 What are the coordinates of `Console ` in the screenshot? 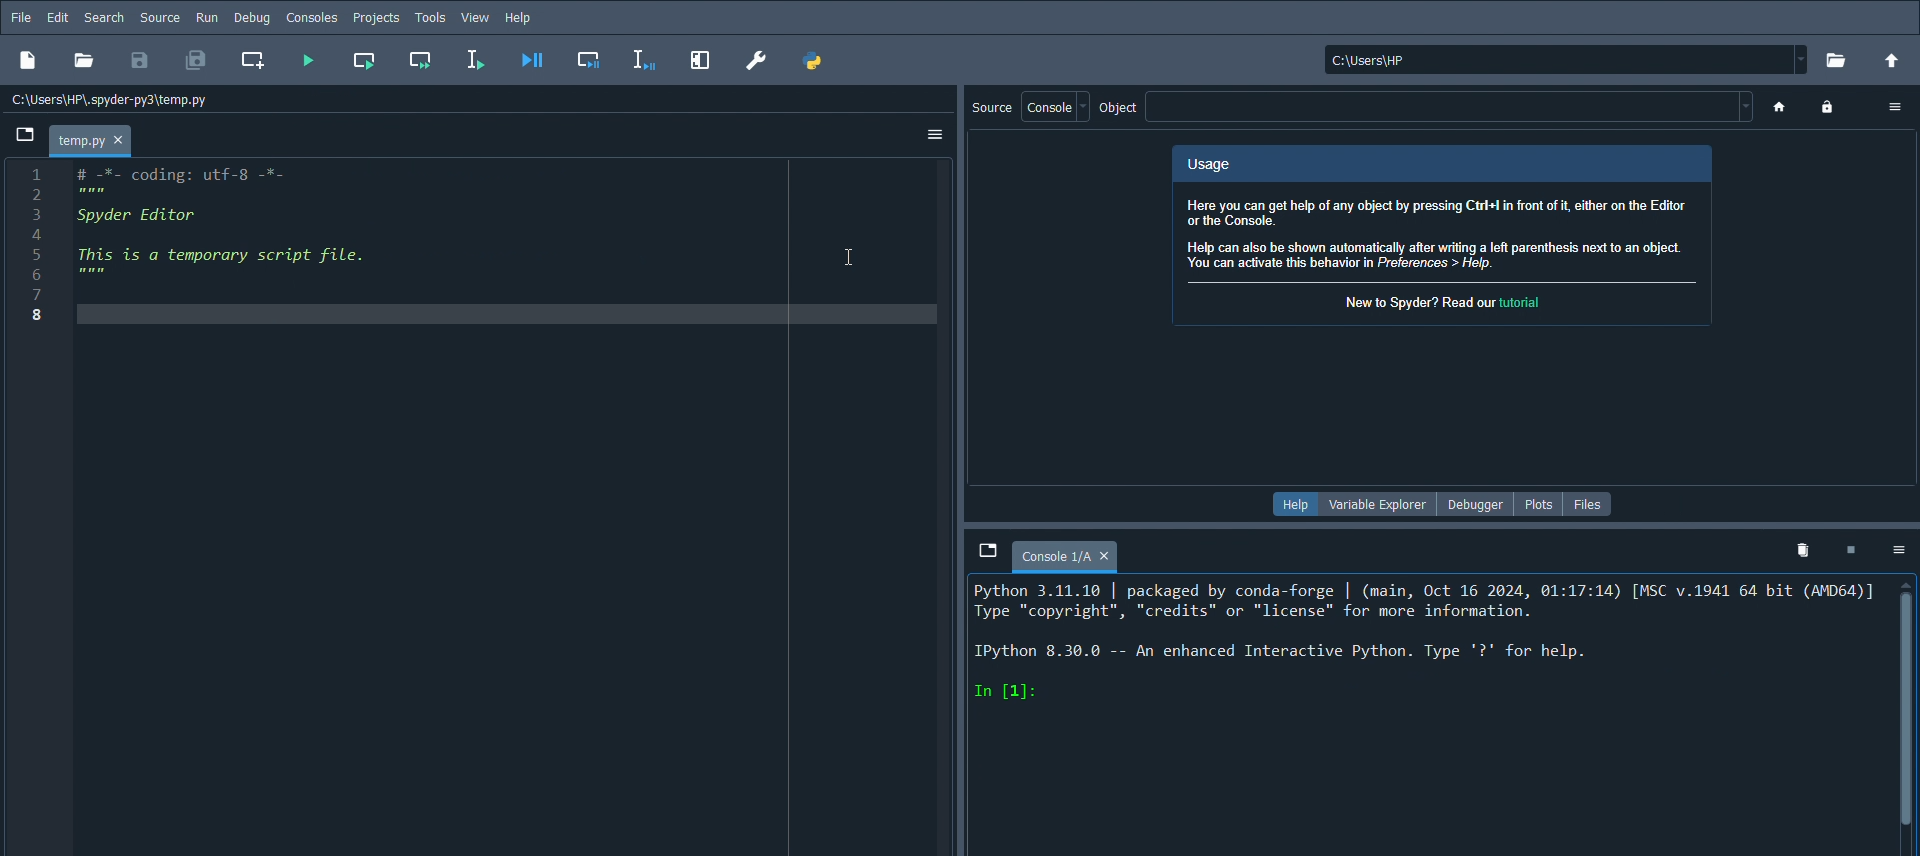 It's located at (1048, 106).